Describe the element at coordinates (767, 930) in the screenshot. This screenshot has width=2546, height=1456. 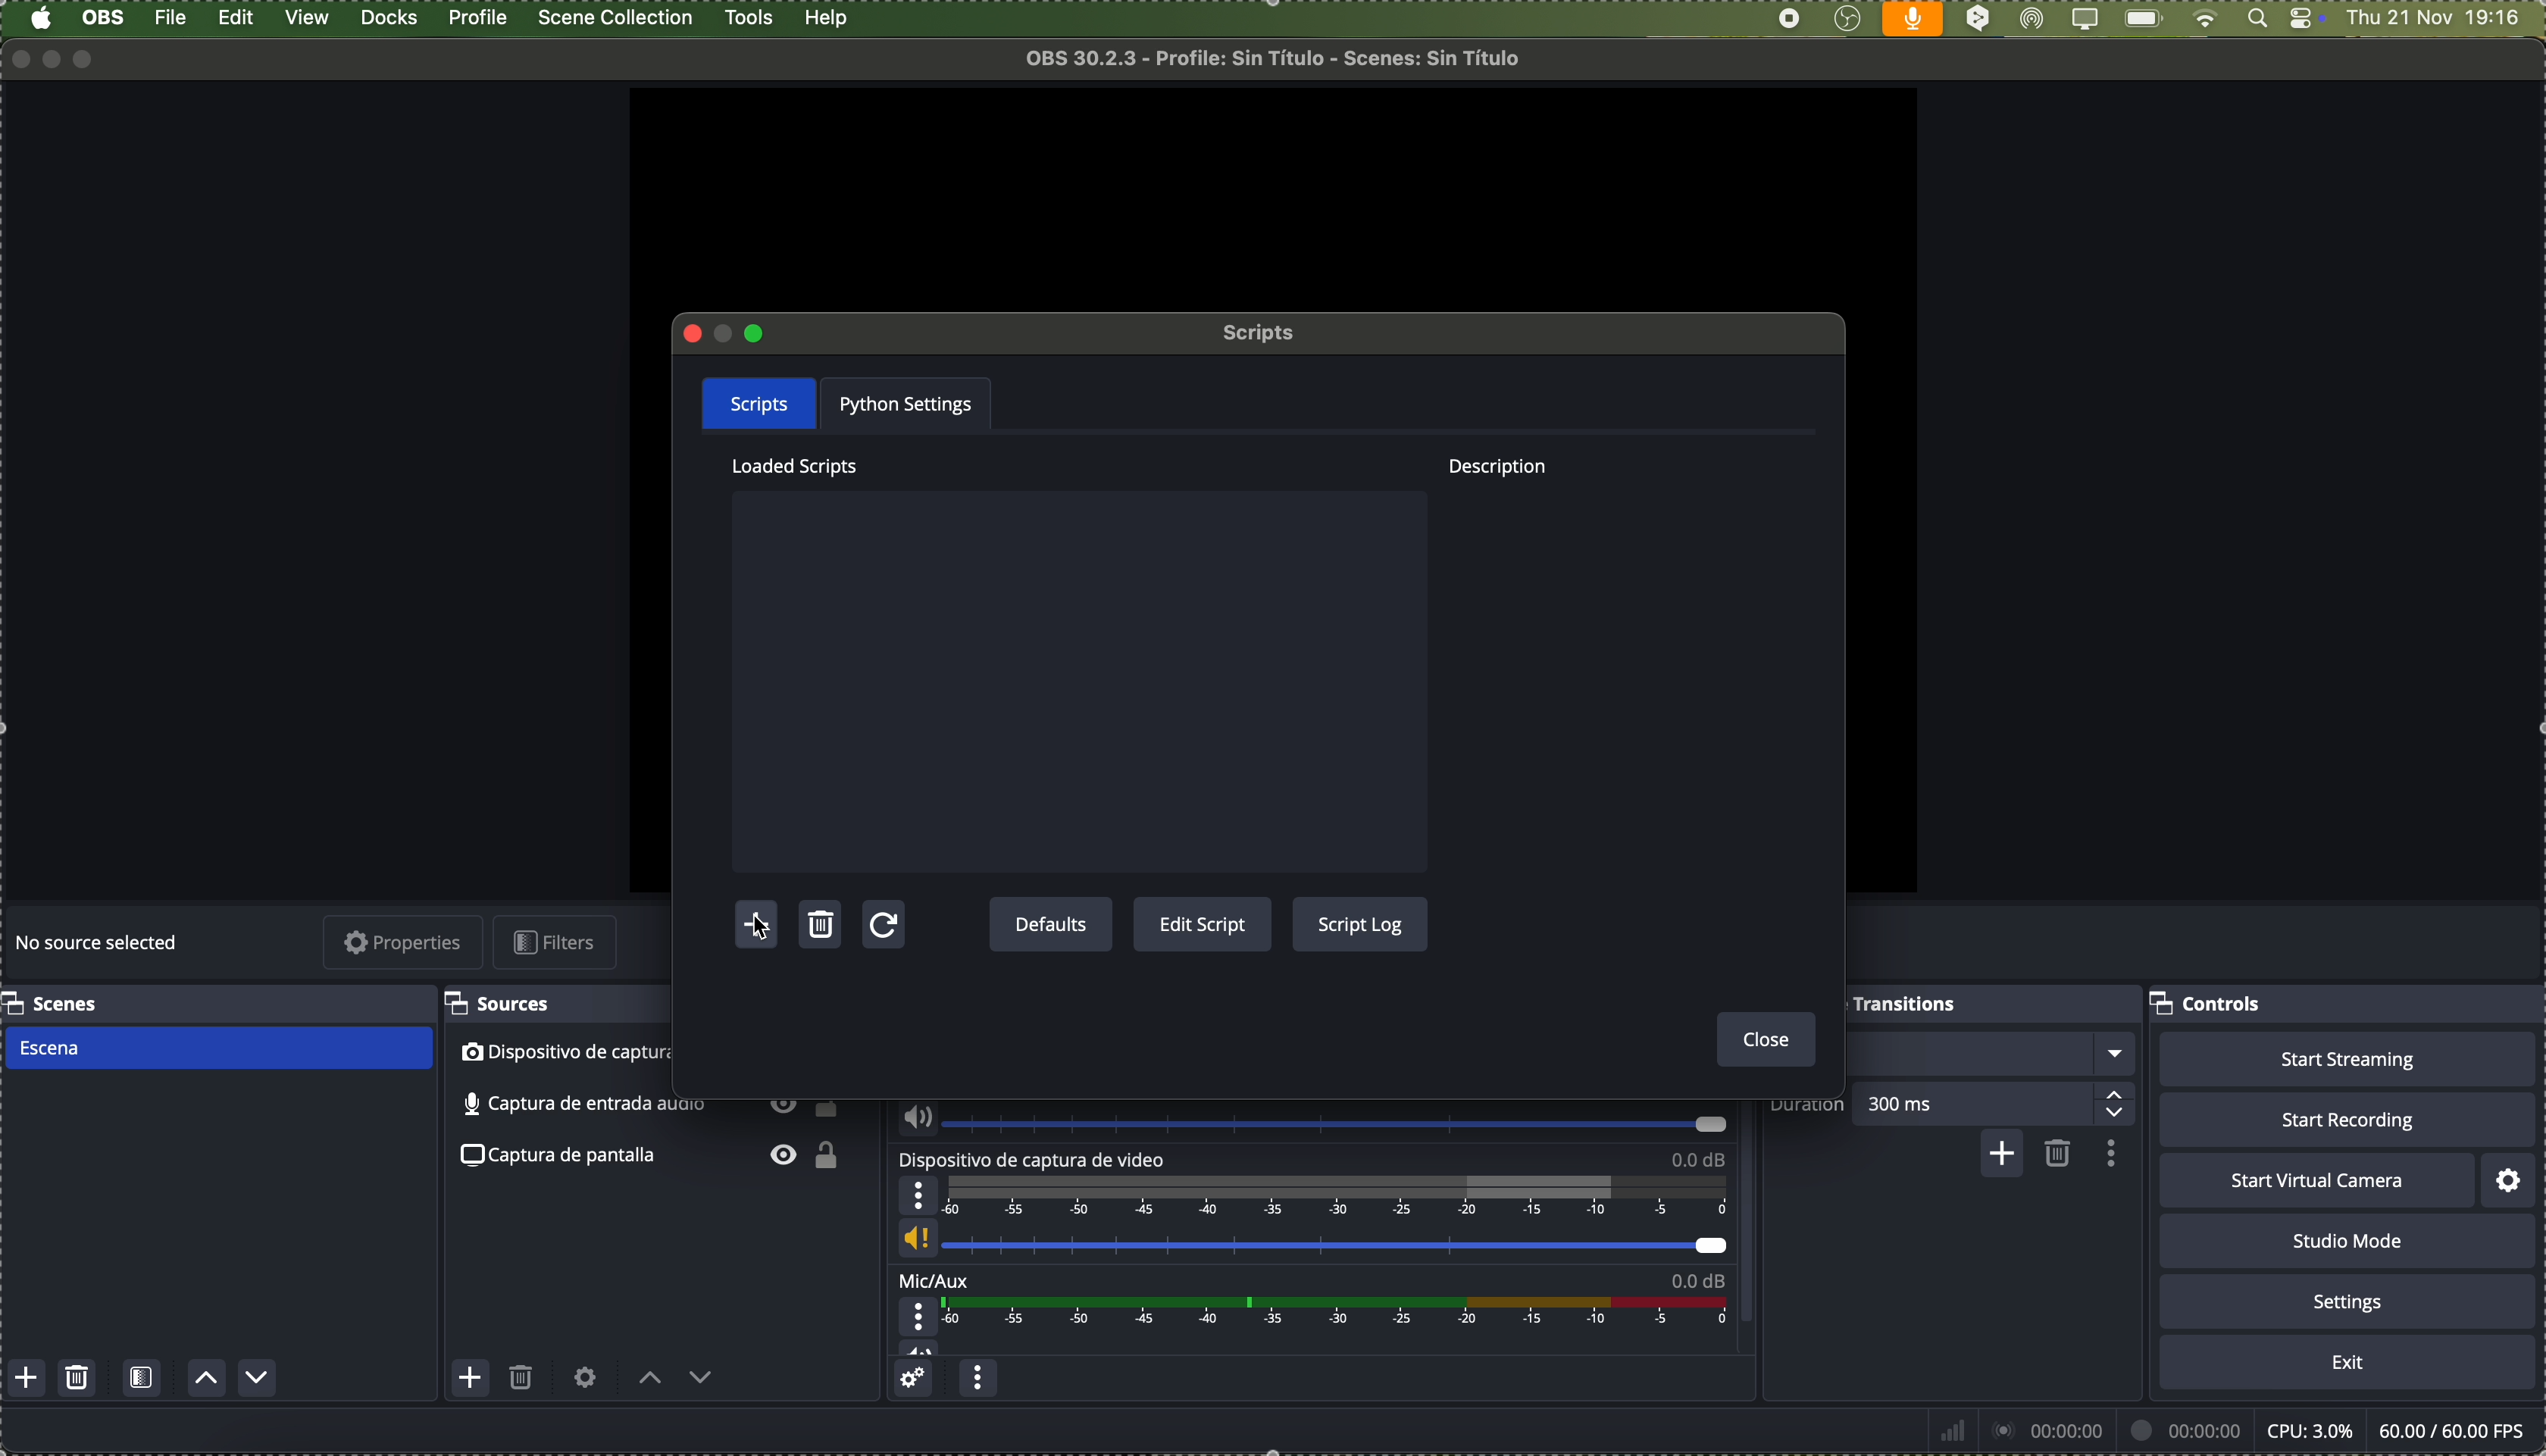
I see `cursor` at that location.